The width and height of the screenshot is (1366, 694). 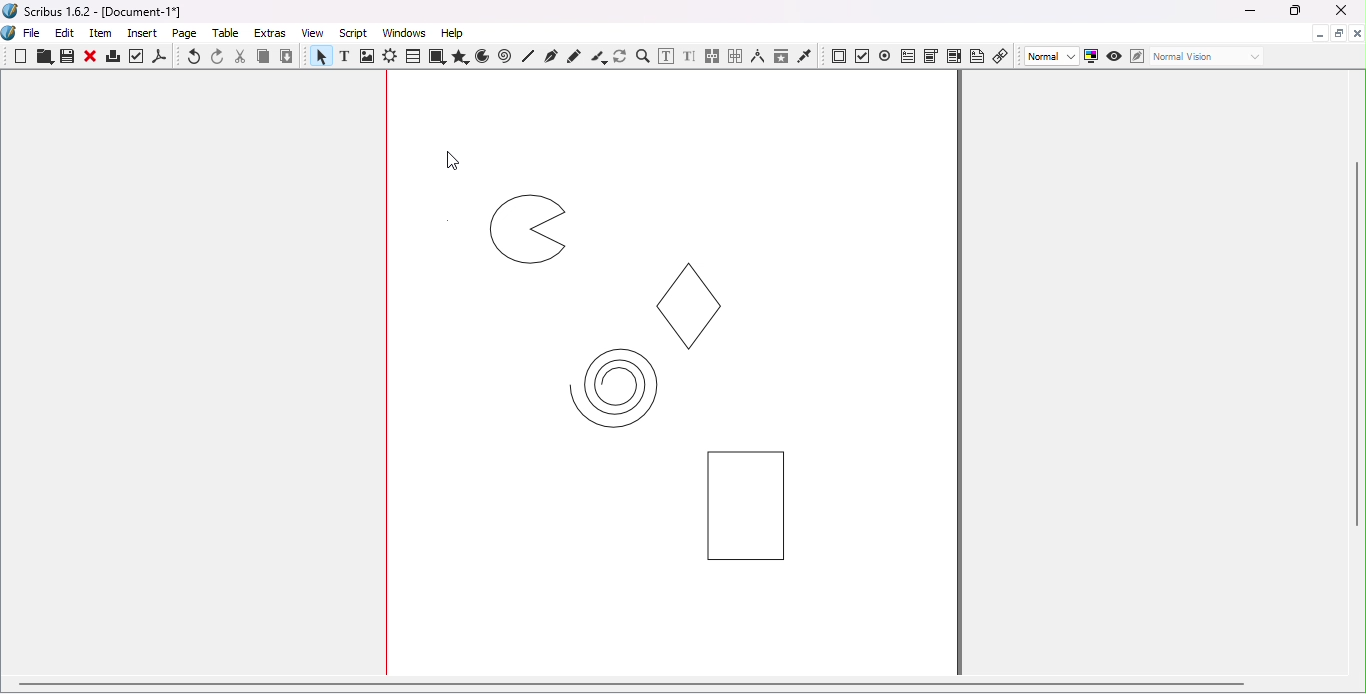 I want to click on Script, so click(x=356, y=32).